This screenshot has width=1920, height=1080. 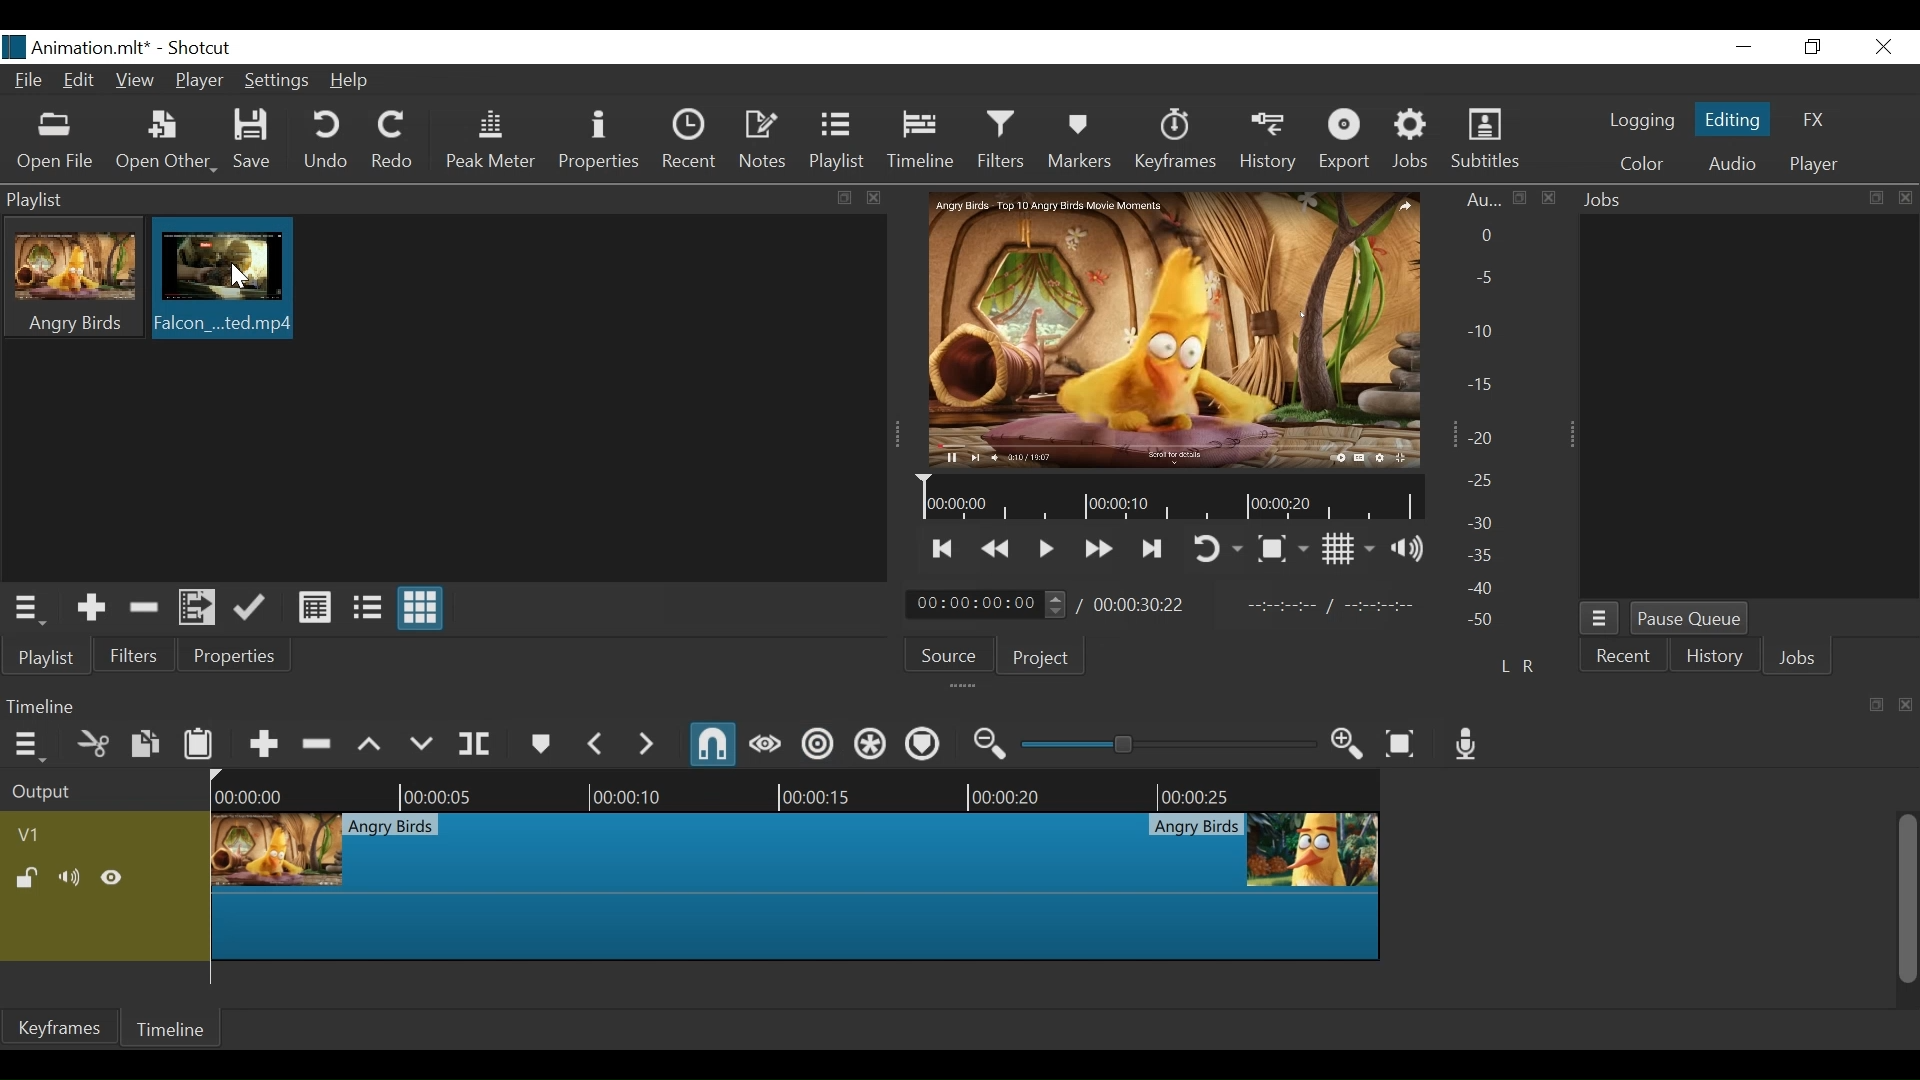 I want to click on Show volume control, so click(x=1408, y=549).